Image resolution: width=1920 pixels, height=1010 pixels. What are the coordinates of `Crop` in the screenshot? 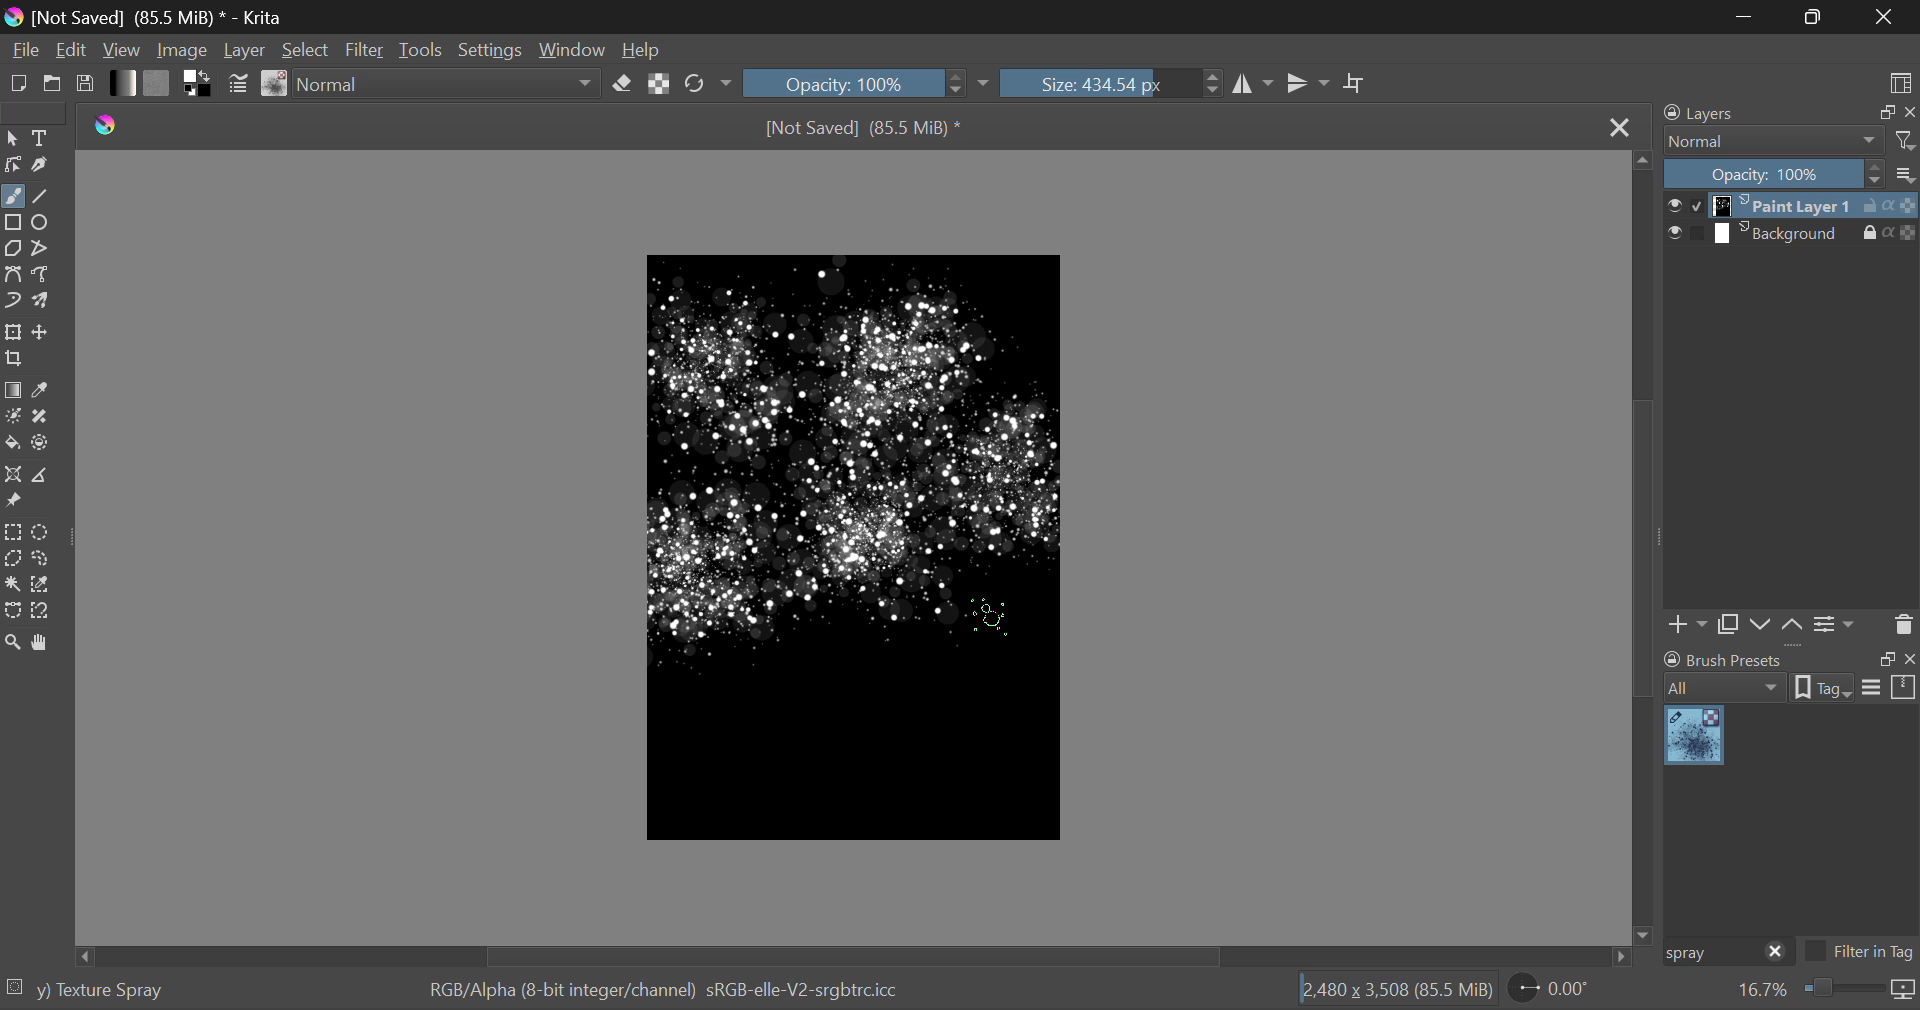 It's located at (1357, 84).